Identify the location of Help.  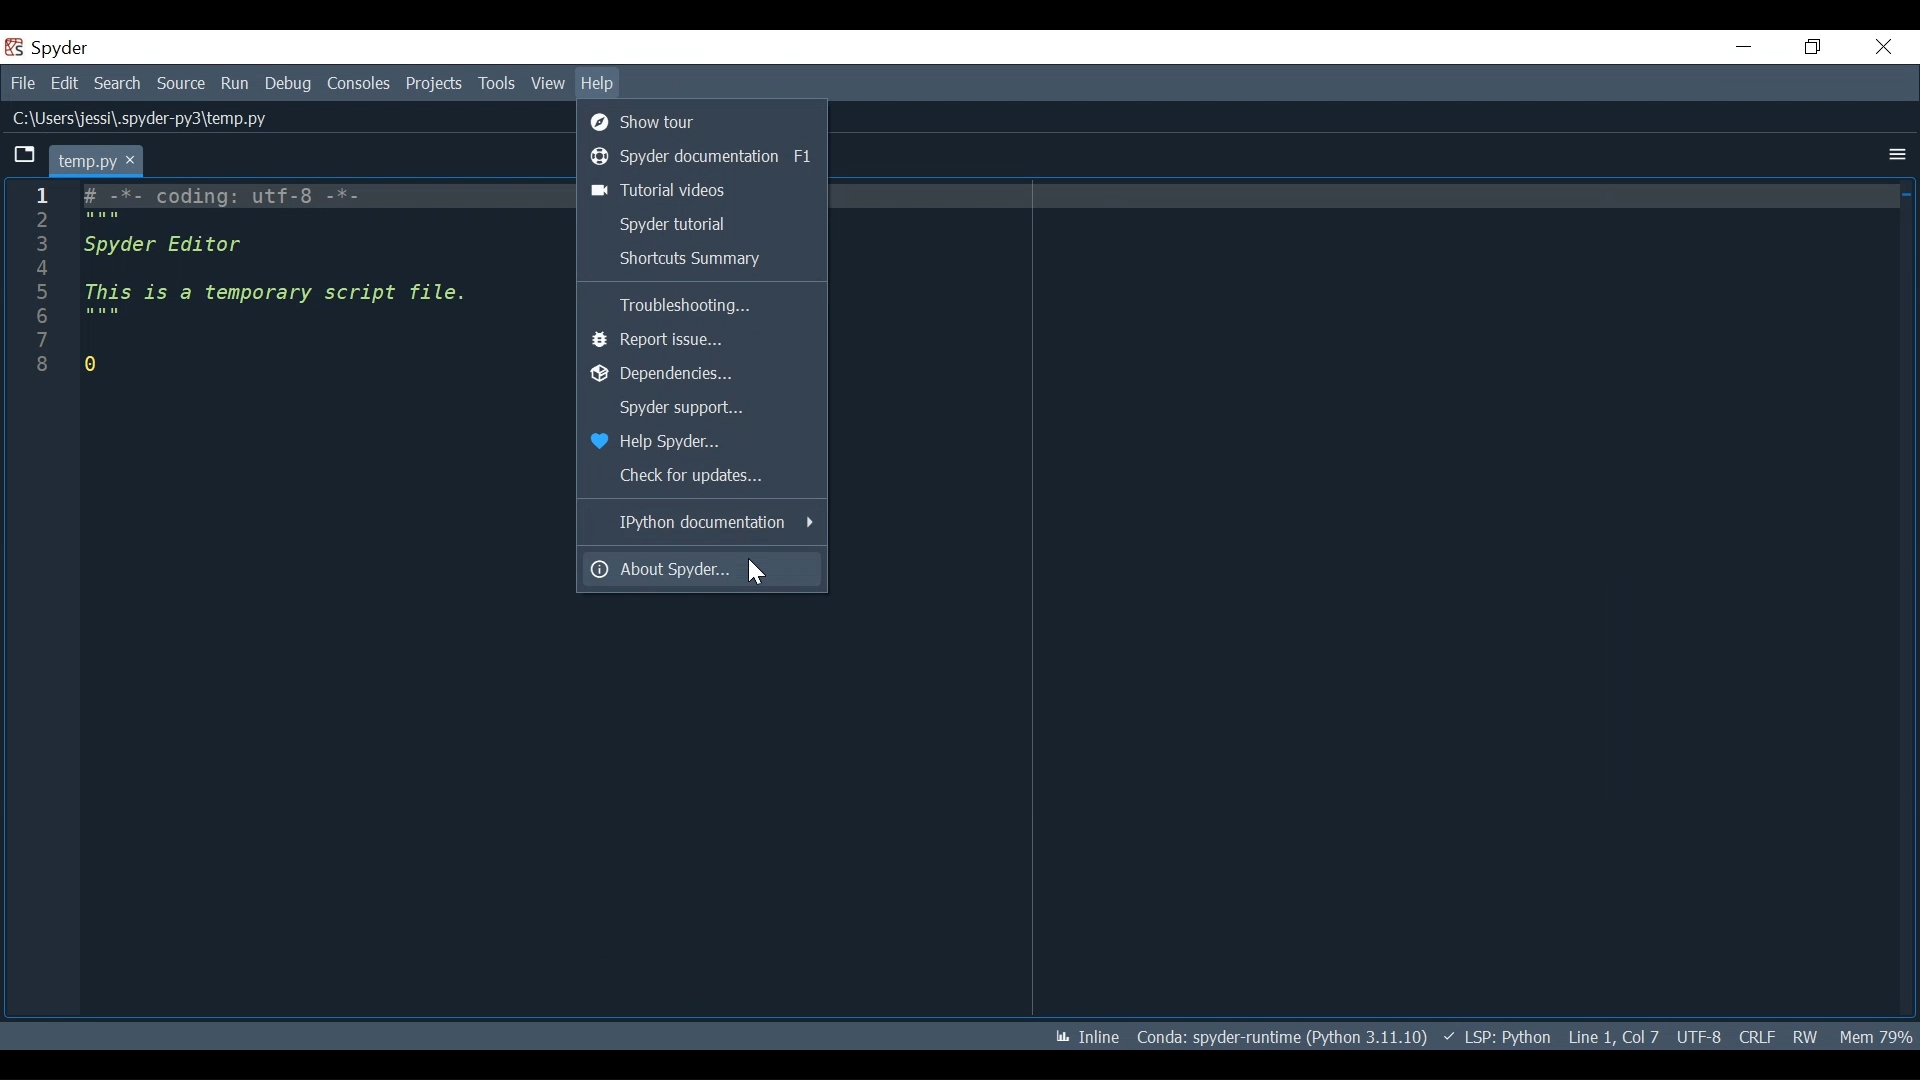
(599, 84).